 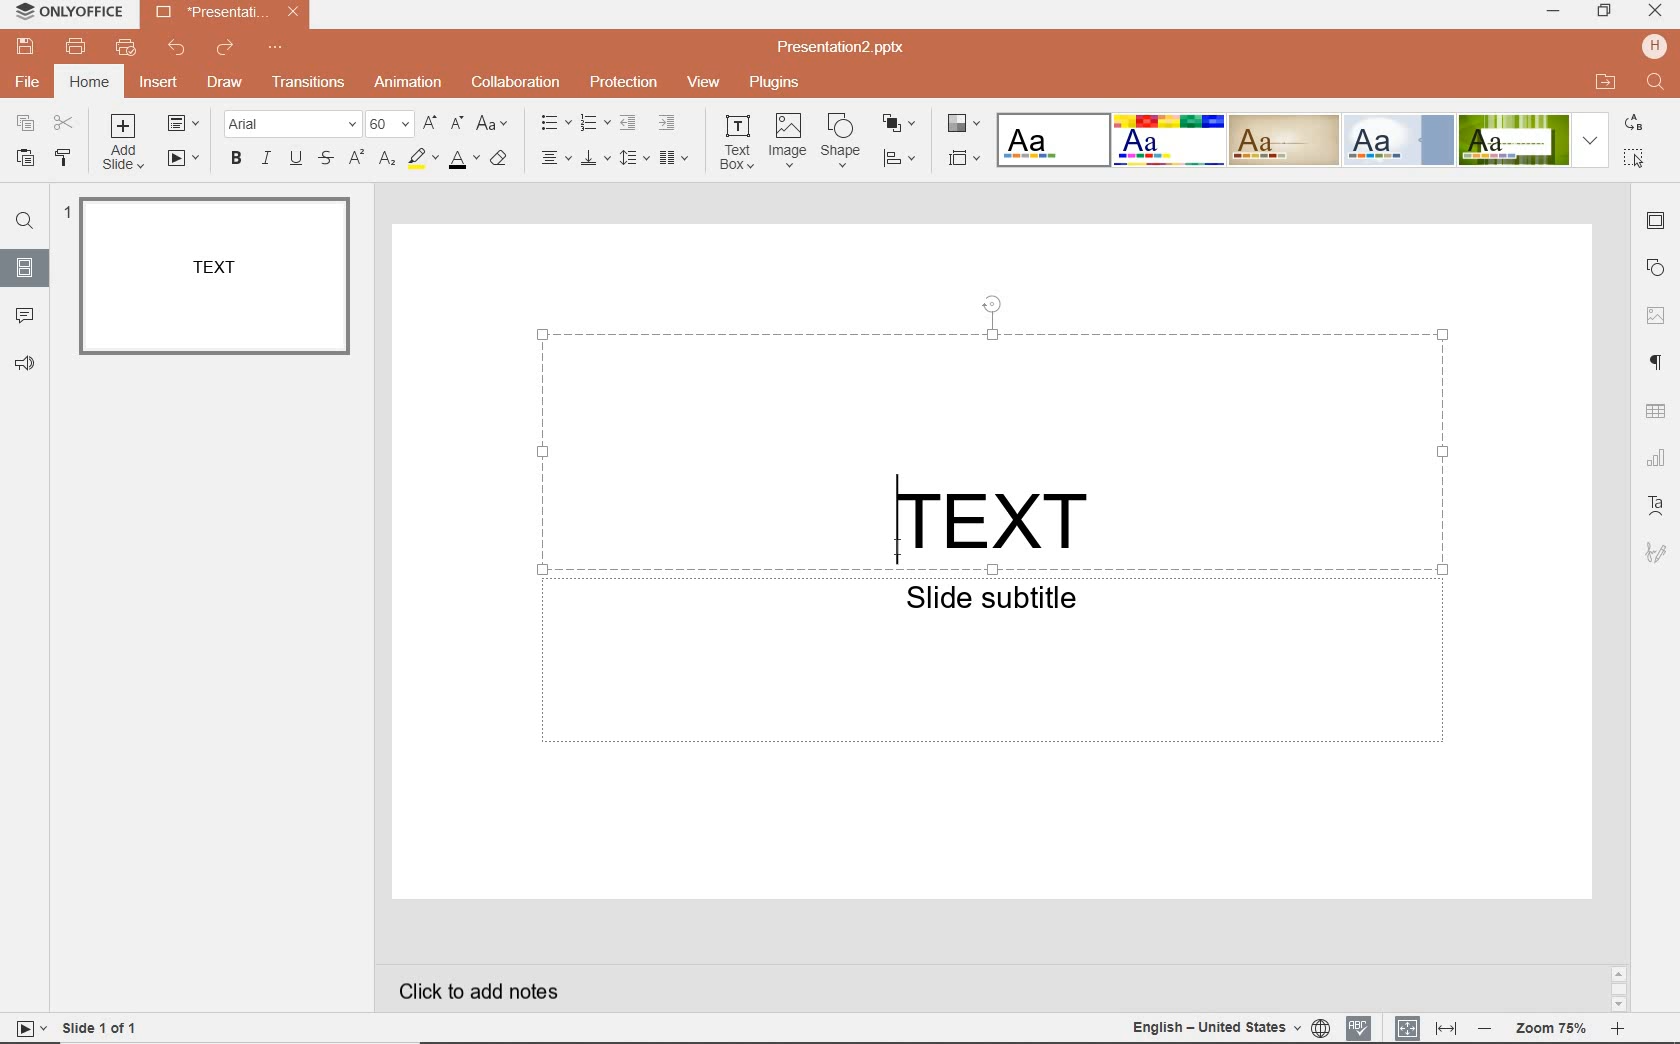 I want to click on SLIDE 1 OF 1, so click(x=100, y=1026).